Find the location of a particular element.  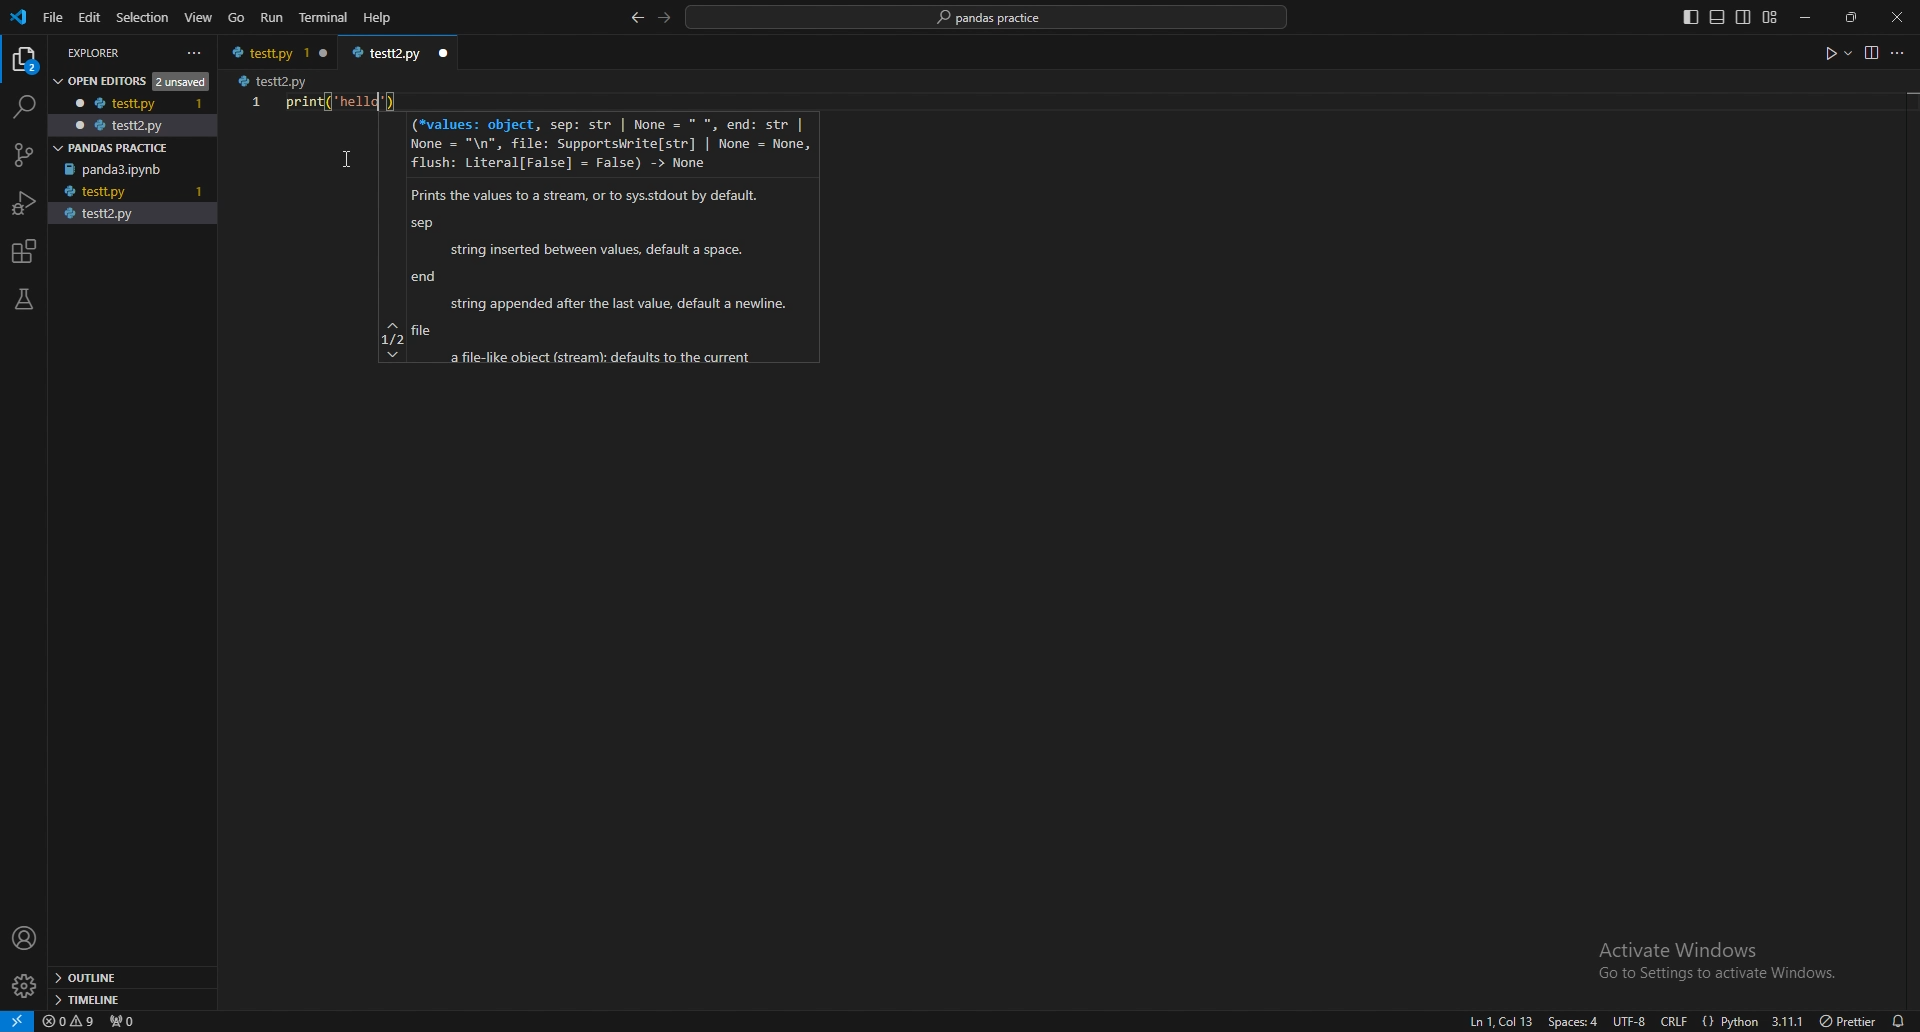

testt.py is located at coordinates (264, 52).